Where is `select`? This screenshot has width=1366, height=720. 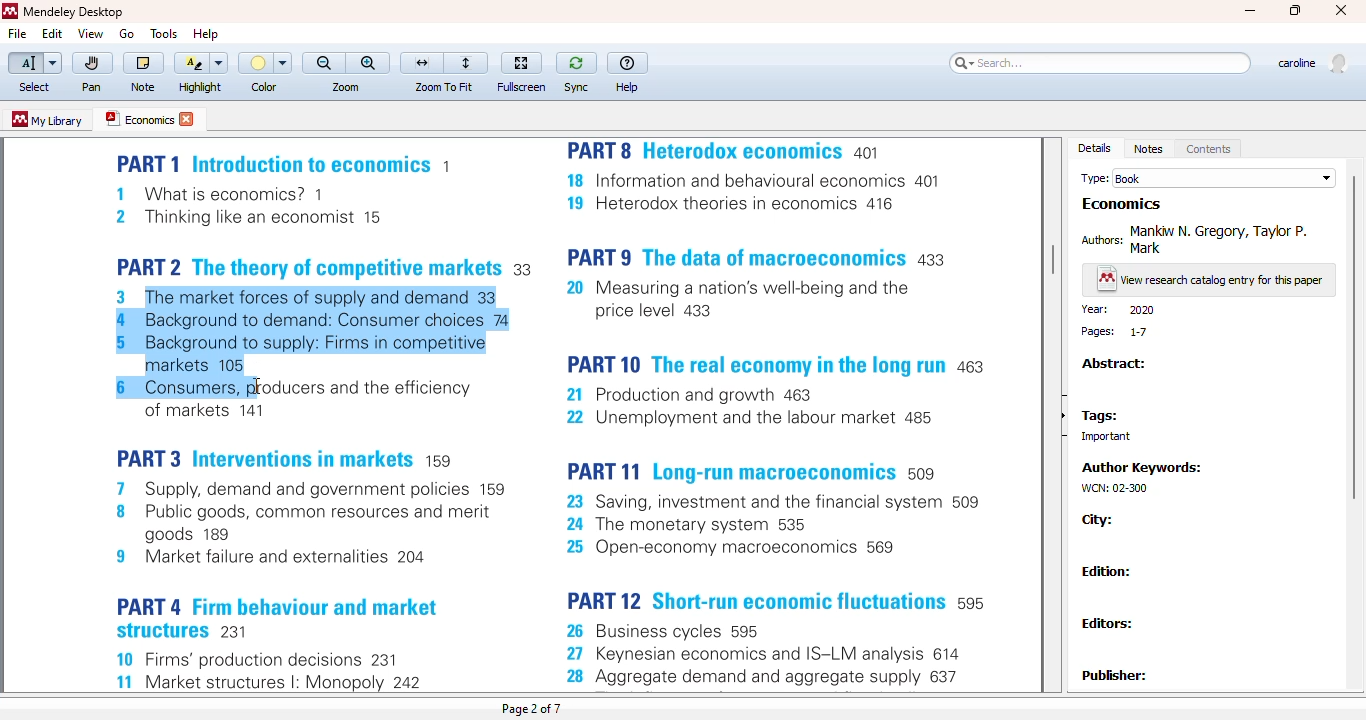 select is located at coordinates (34, 64).